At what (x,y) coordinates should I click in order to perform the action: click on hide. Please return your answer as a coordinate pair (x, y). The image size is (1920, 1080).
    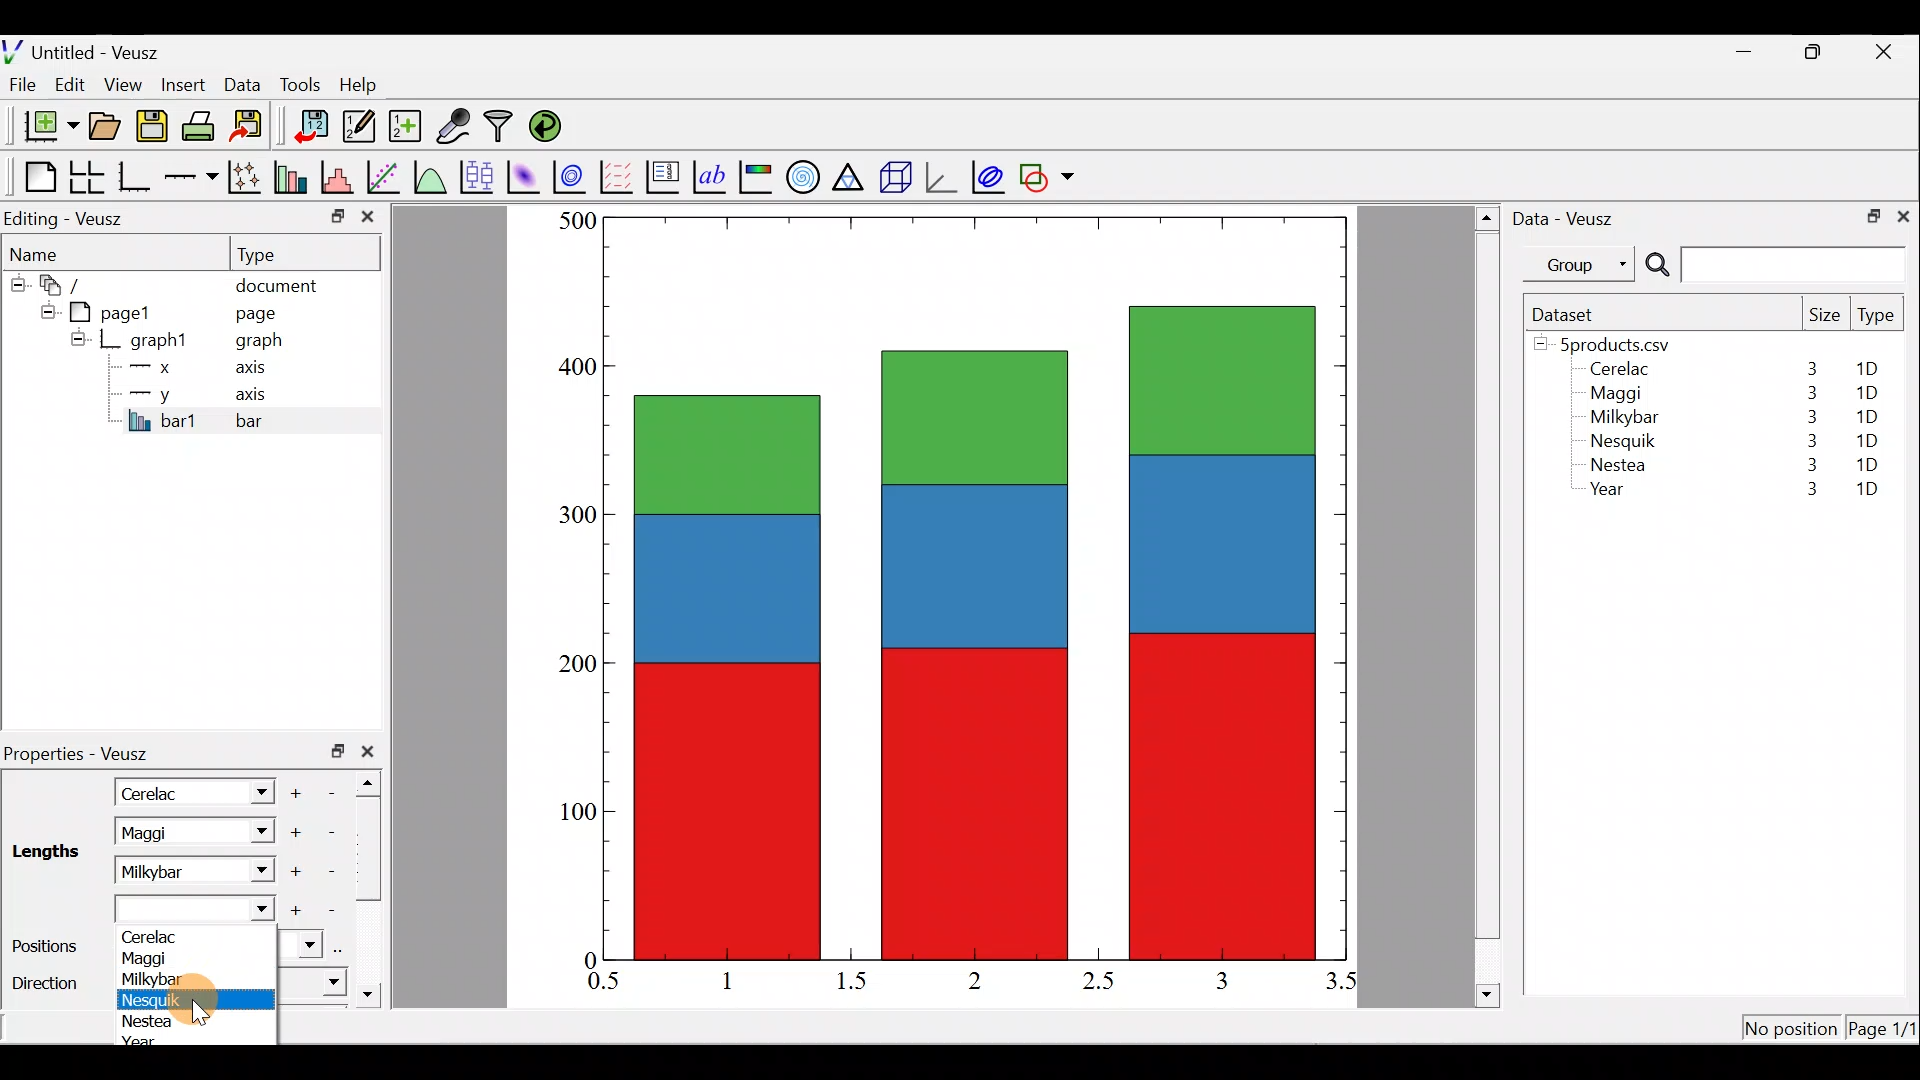
    Looking at the image, I should click on (78, 338).